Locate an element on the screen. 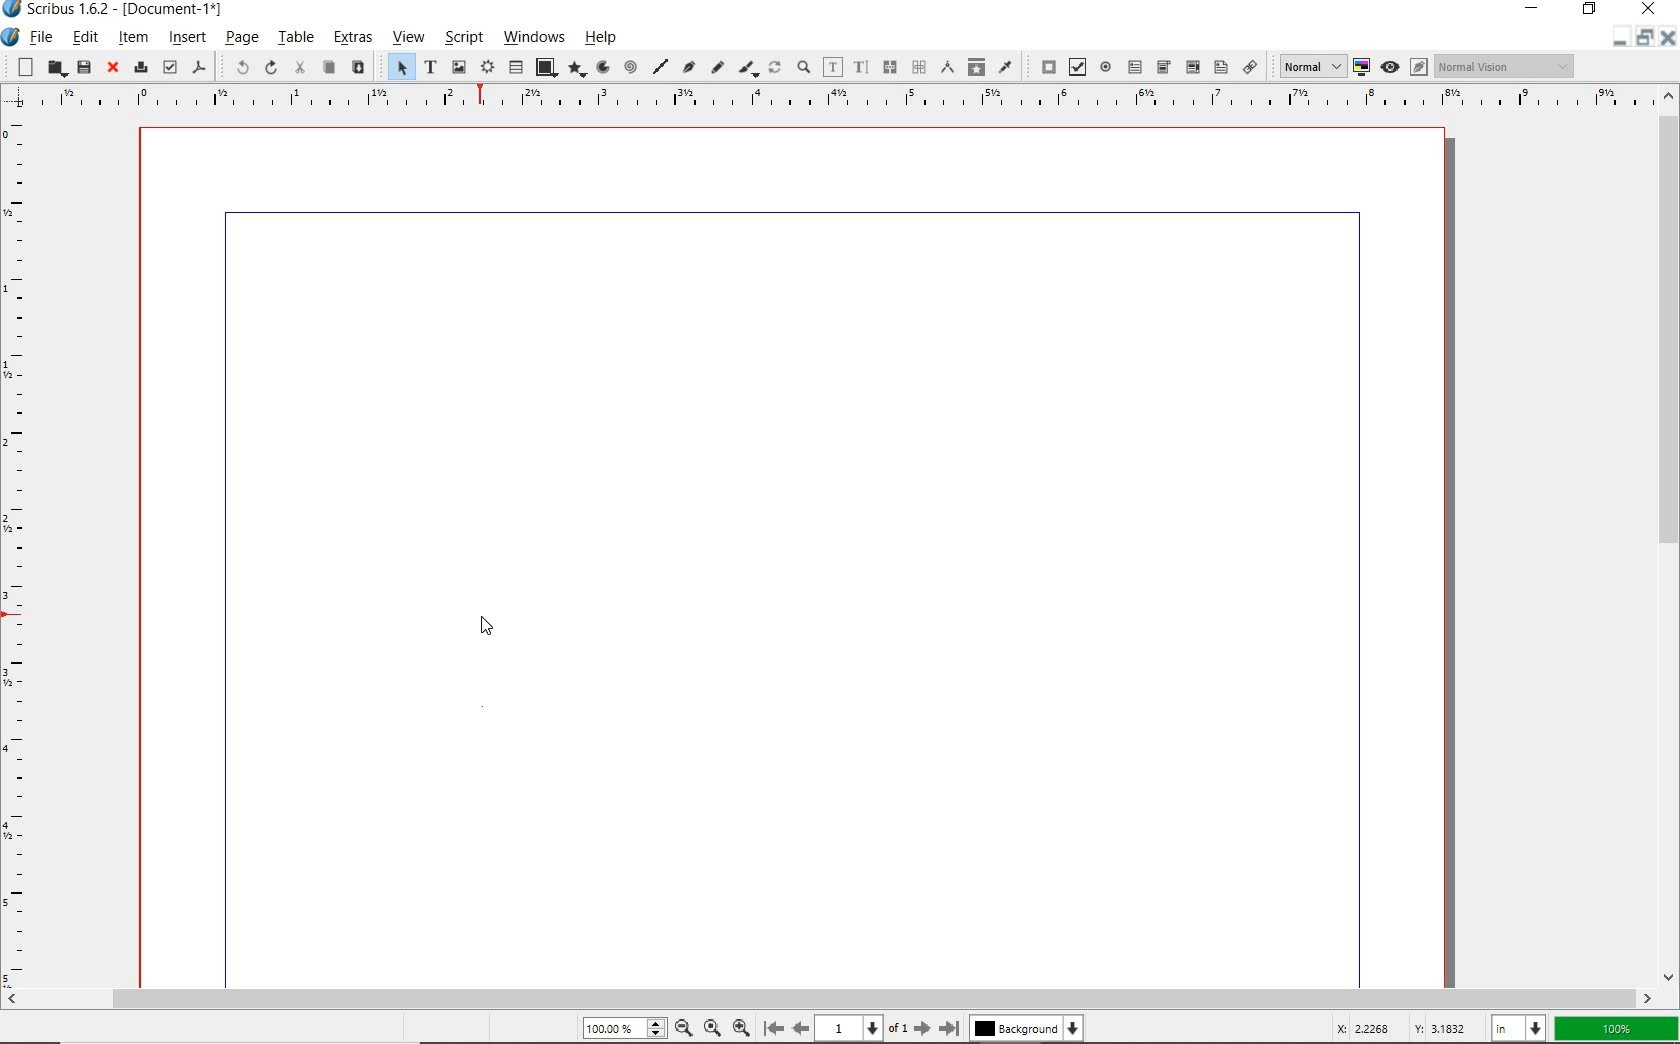 The image size is (1680, 1044). Text annotation is located at coordinates (1220, 69).